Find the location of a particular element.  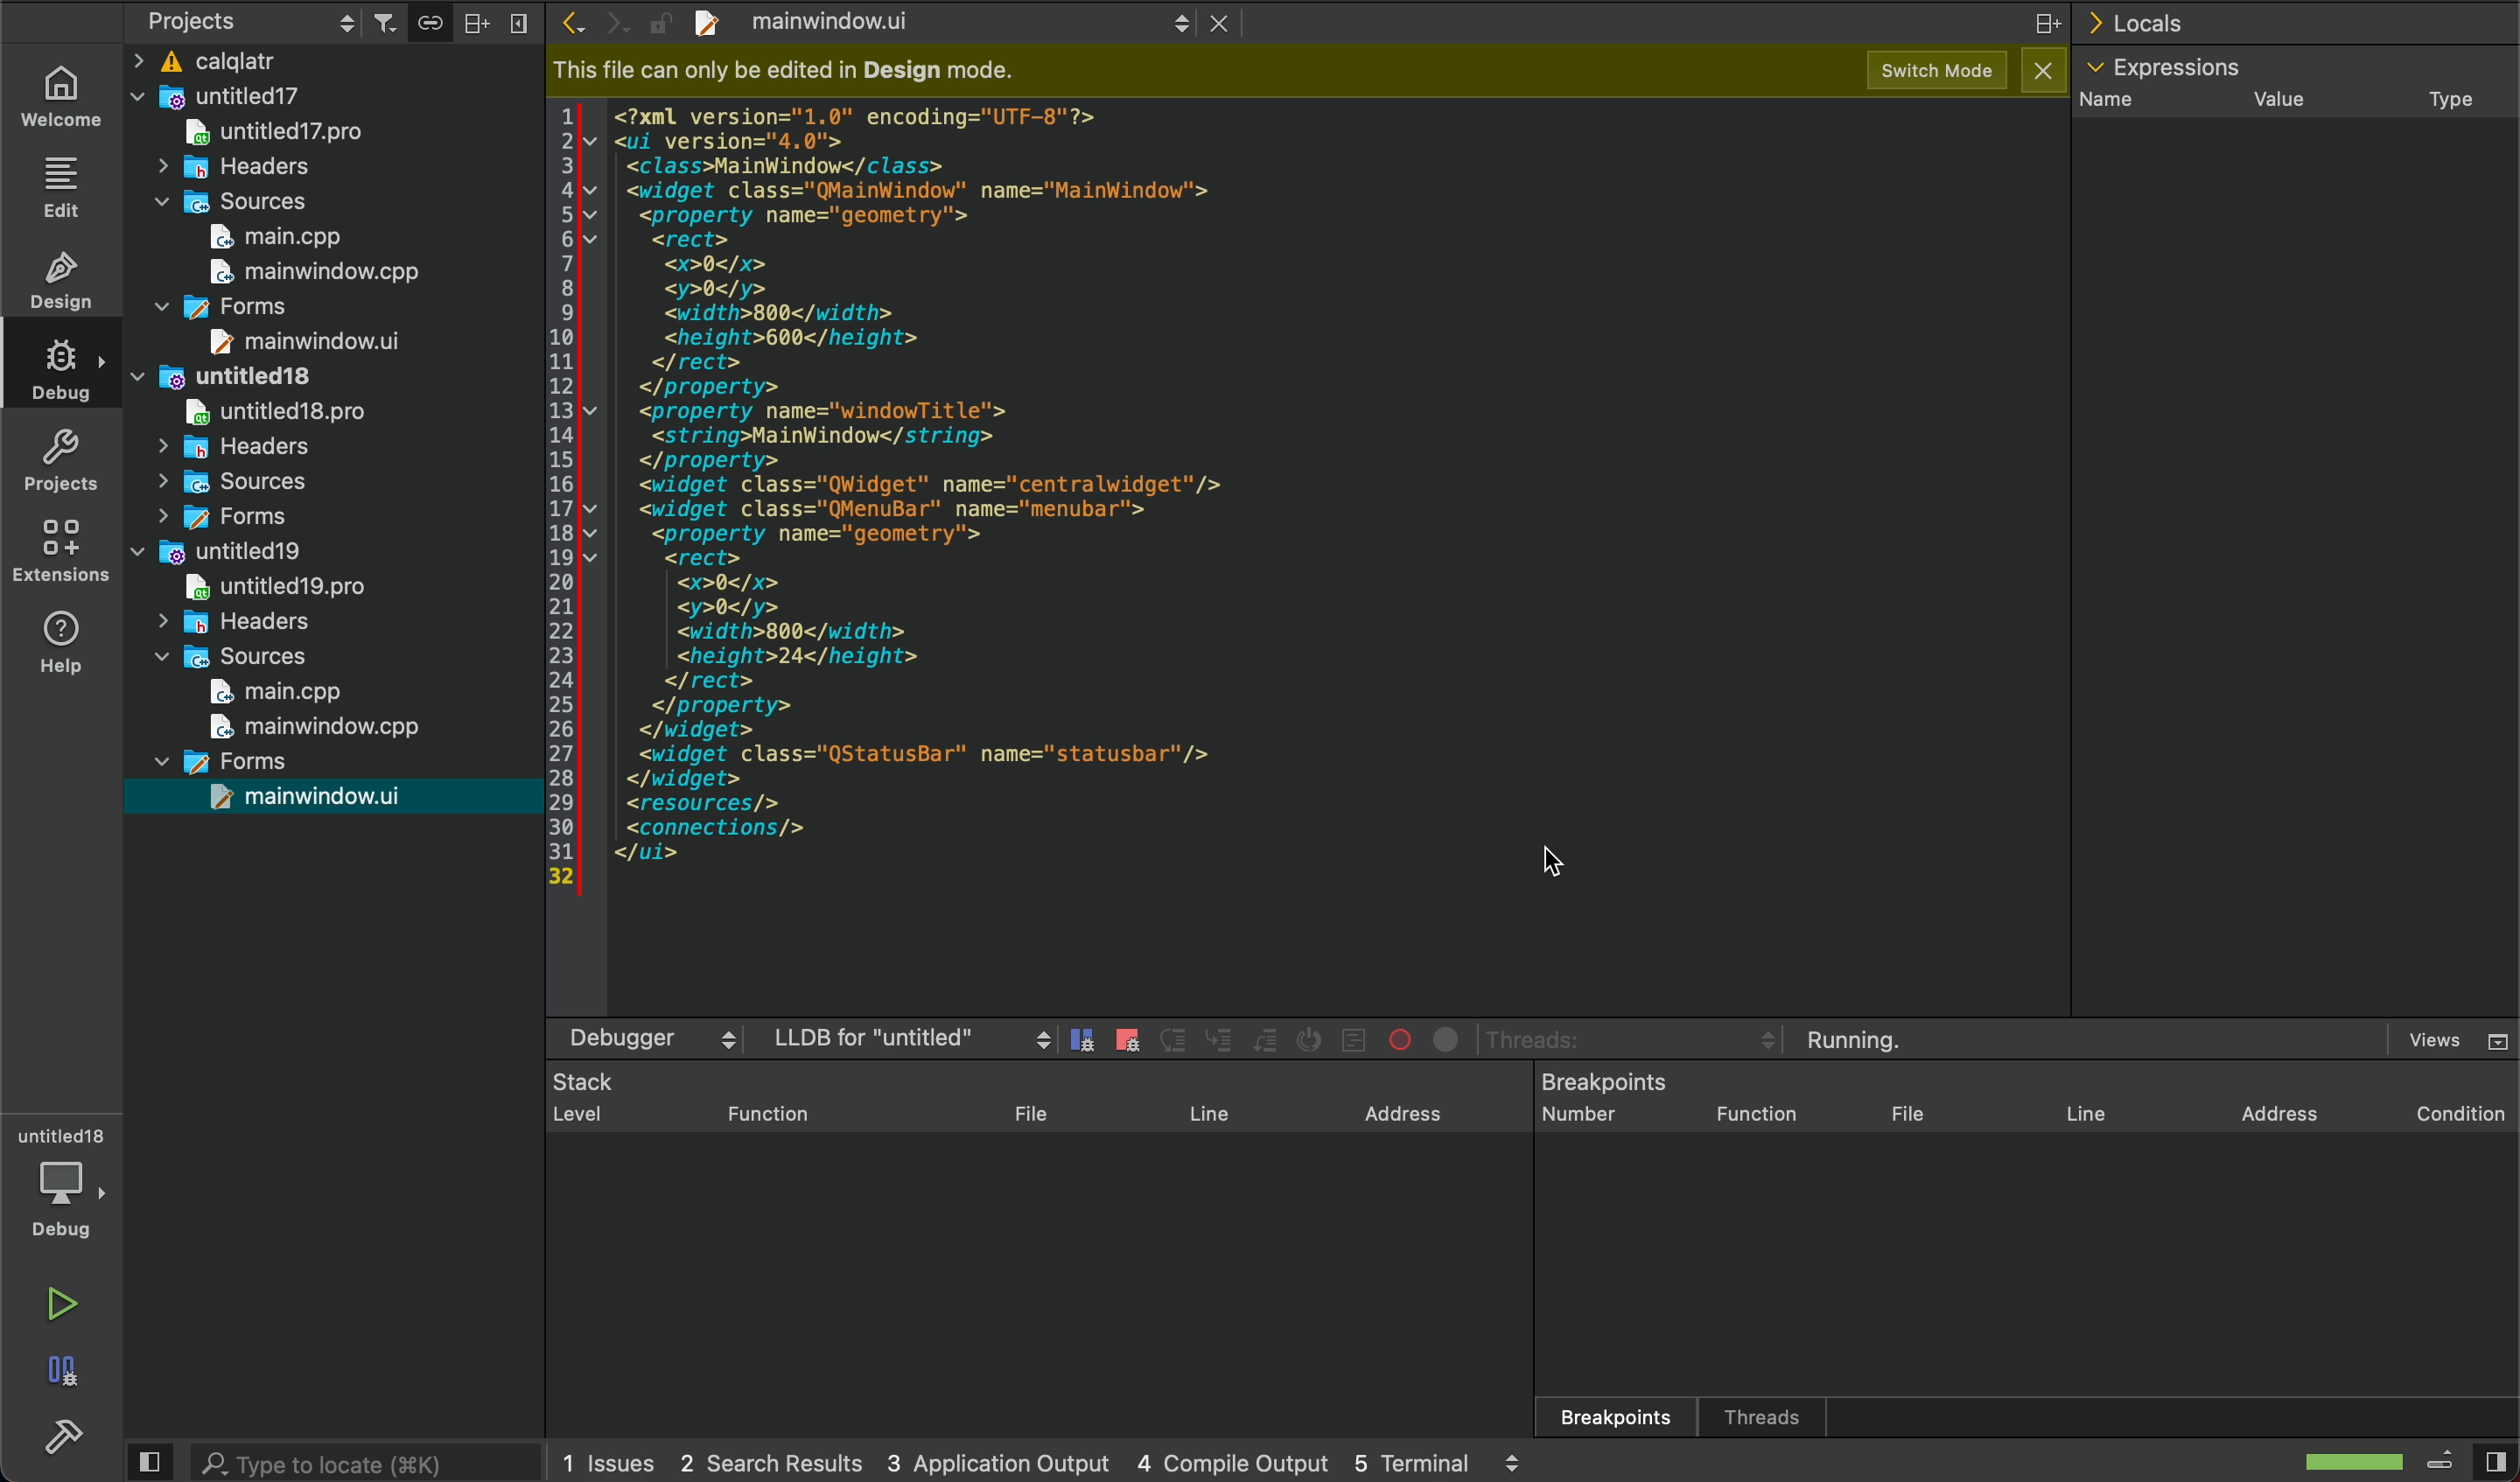

LLDB for "untitled" = is located at coordinates (910, 1031).